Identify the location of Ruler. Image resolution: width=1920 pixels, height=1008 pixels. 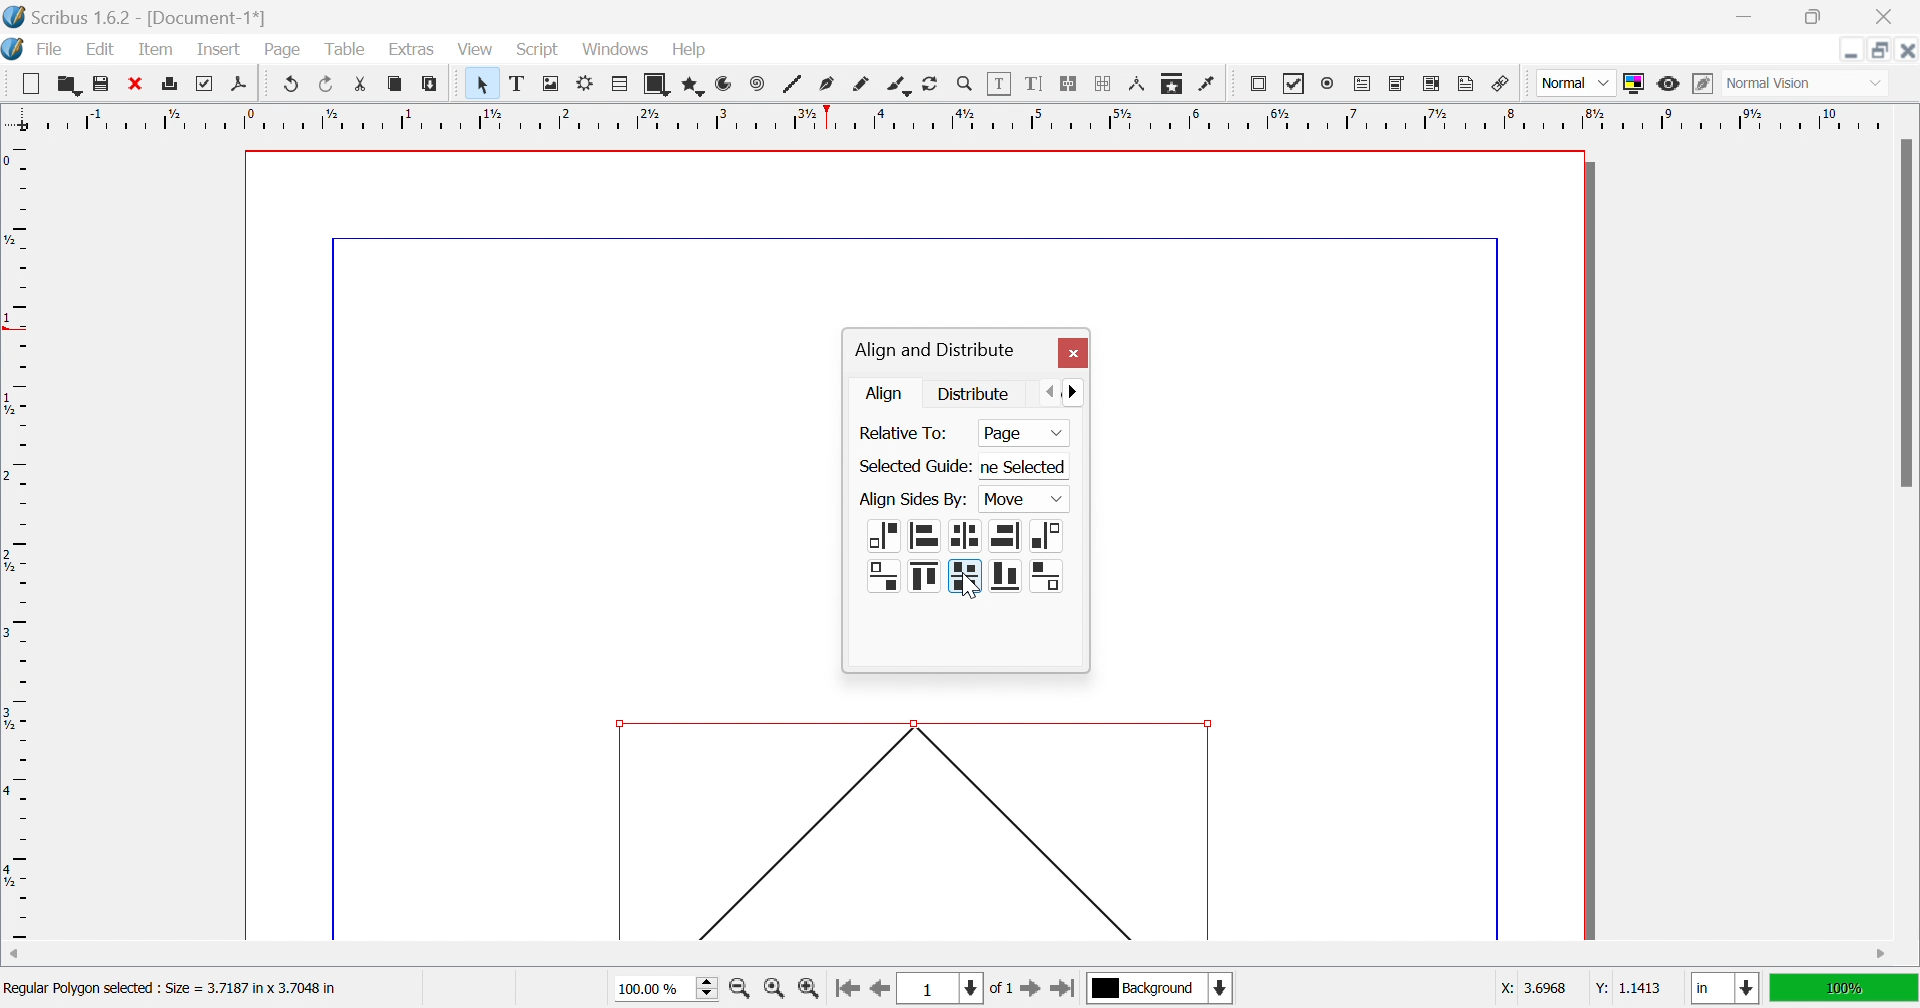
(18, 540).